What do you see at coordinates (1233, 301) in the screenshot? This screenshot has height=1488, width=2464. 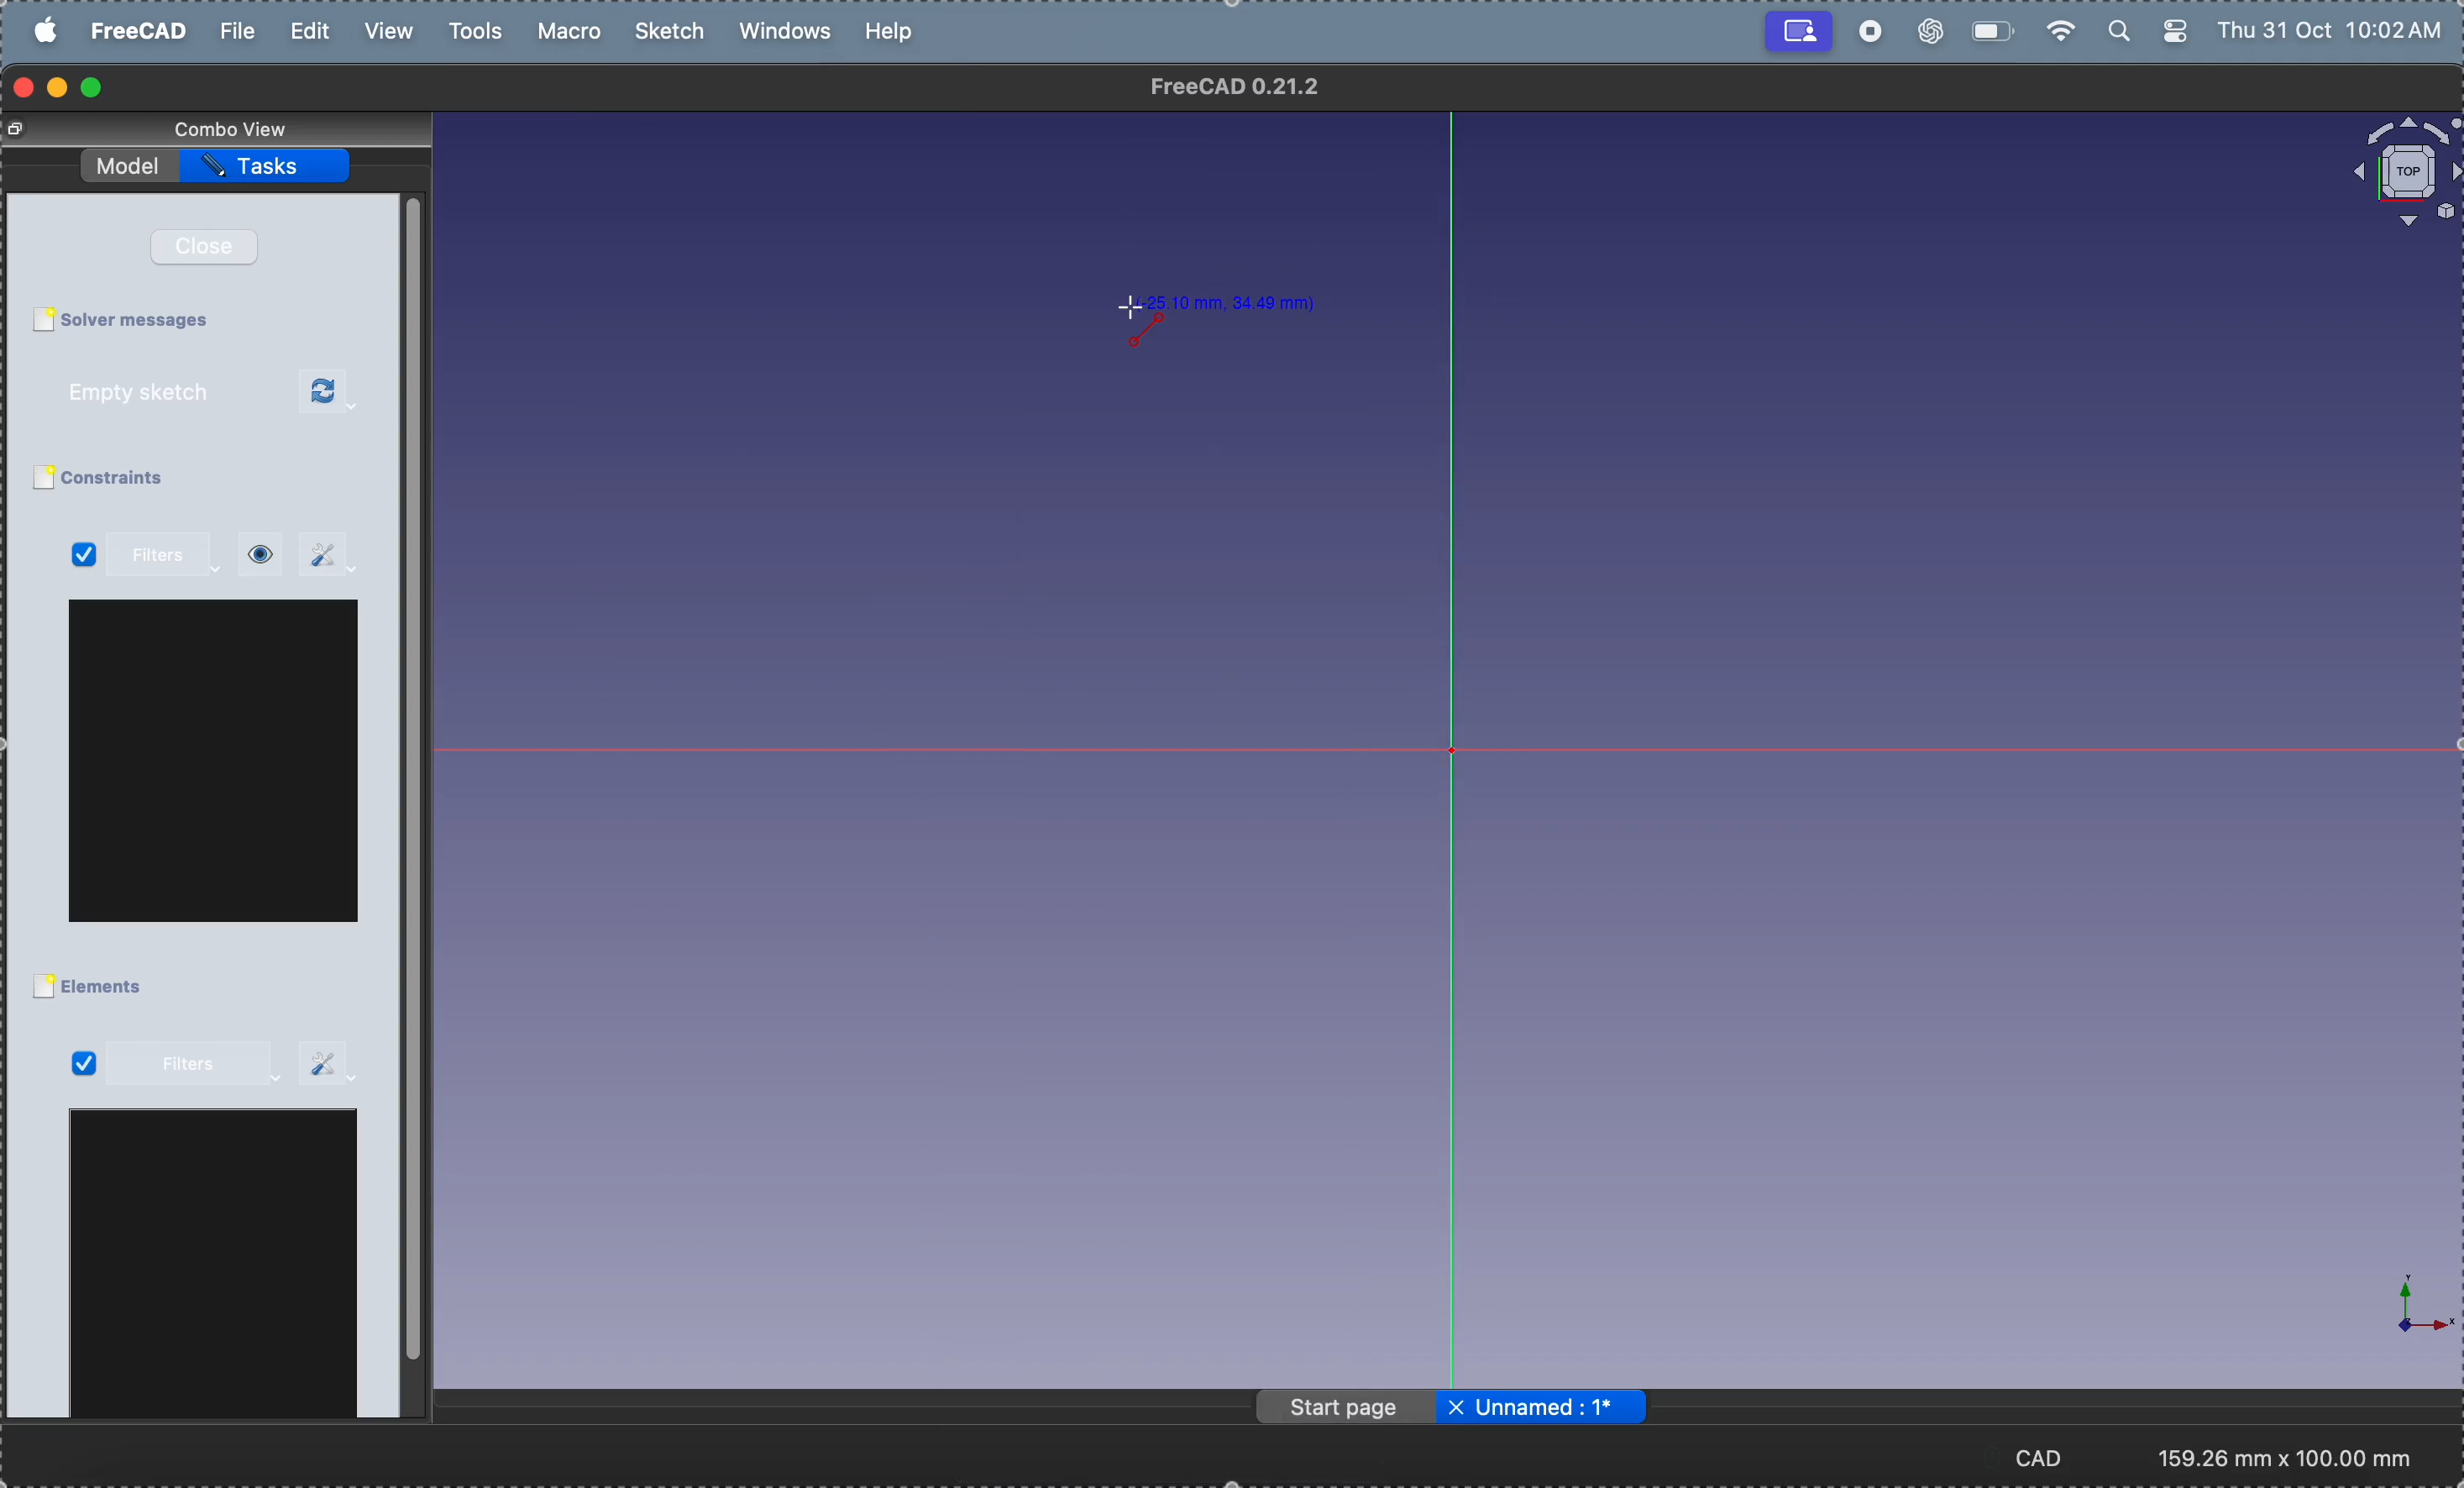 I see `(25.10 mm, 84.49 mm)` at bounding box center [1233, 301].